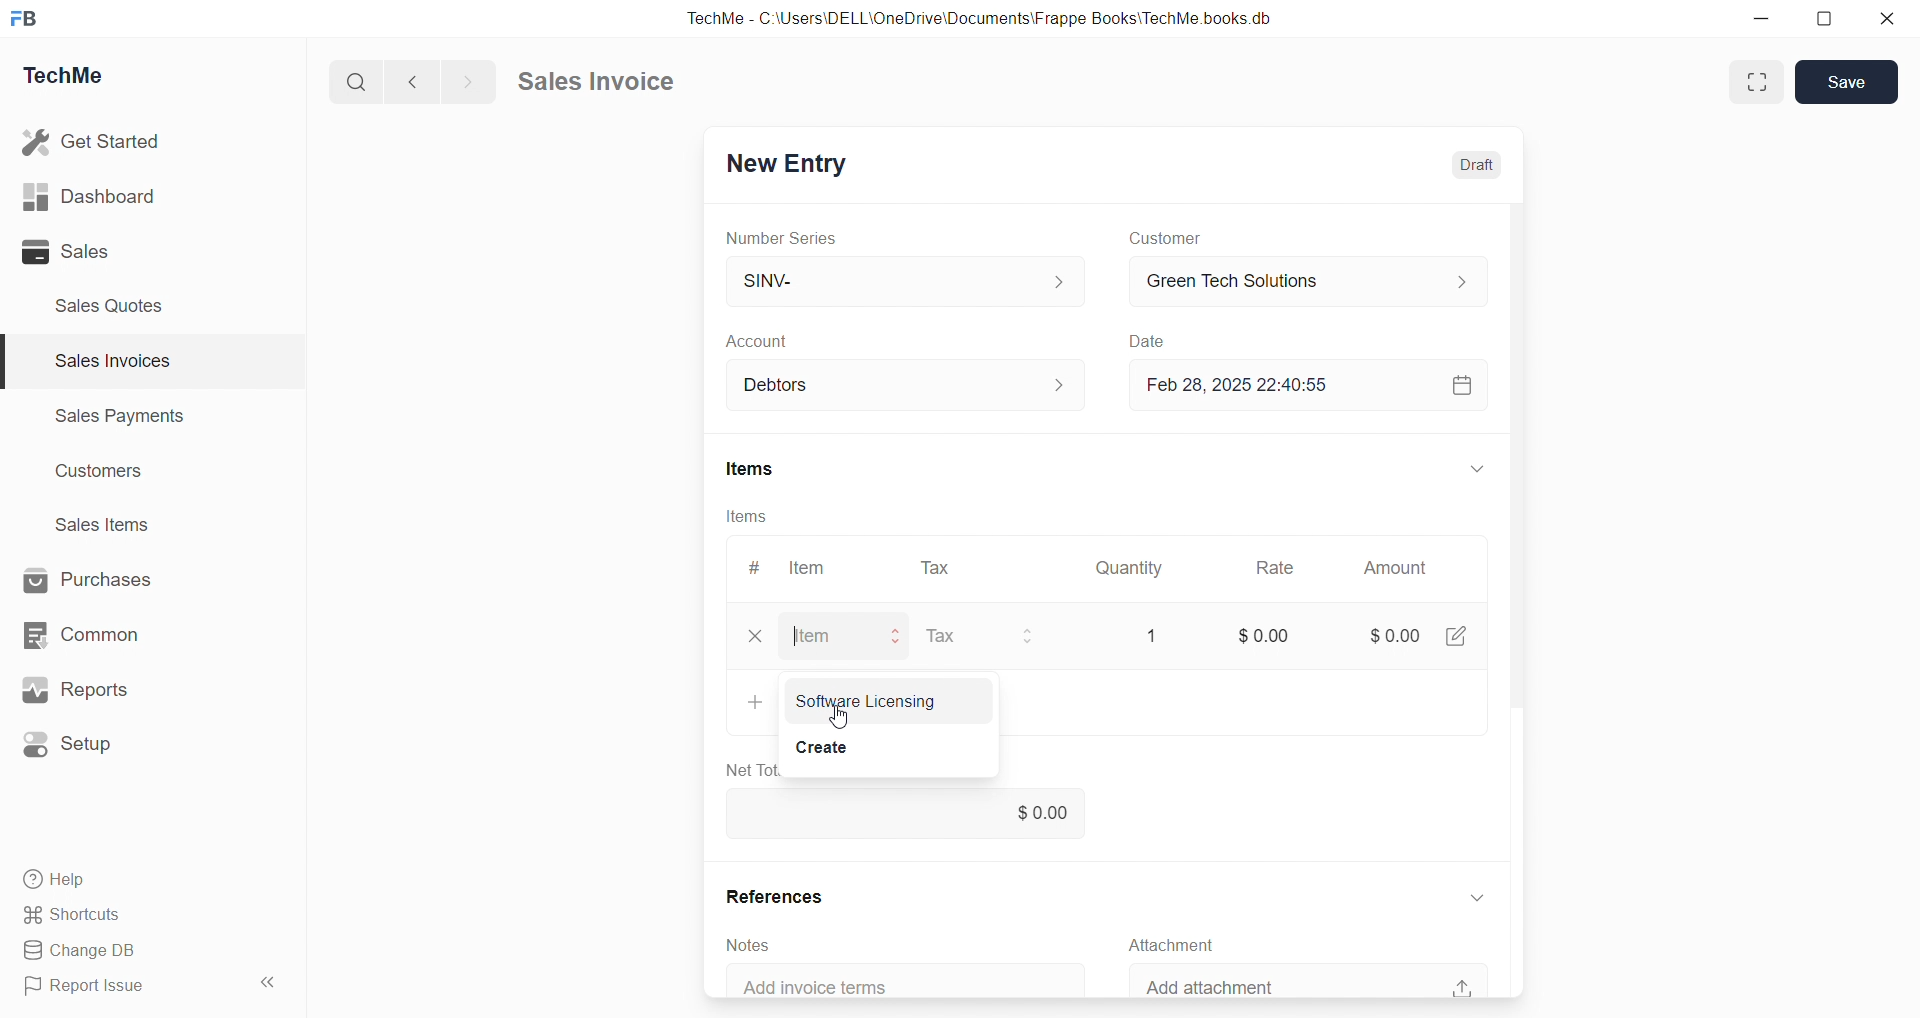  What do you see at coordinates (24, 20) in the screenshot?
I see `FB` at bounding box center [24, 20].